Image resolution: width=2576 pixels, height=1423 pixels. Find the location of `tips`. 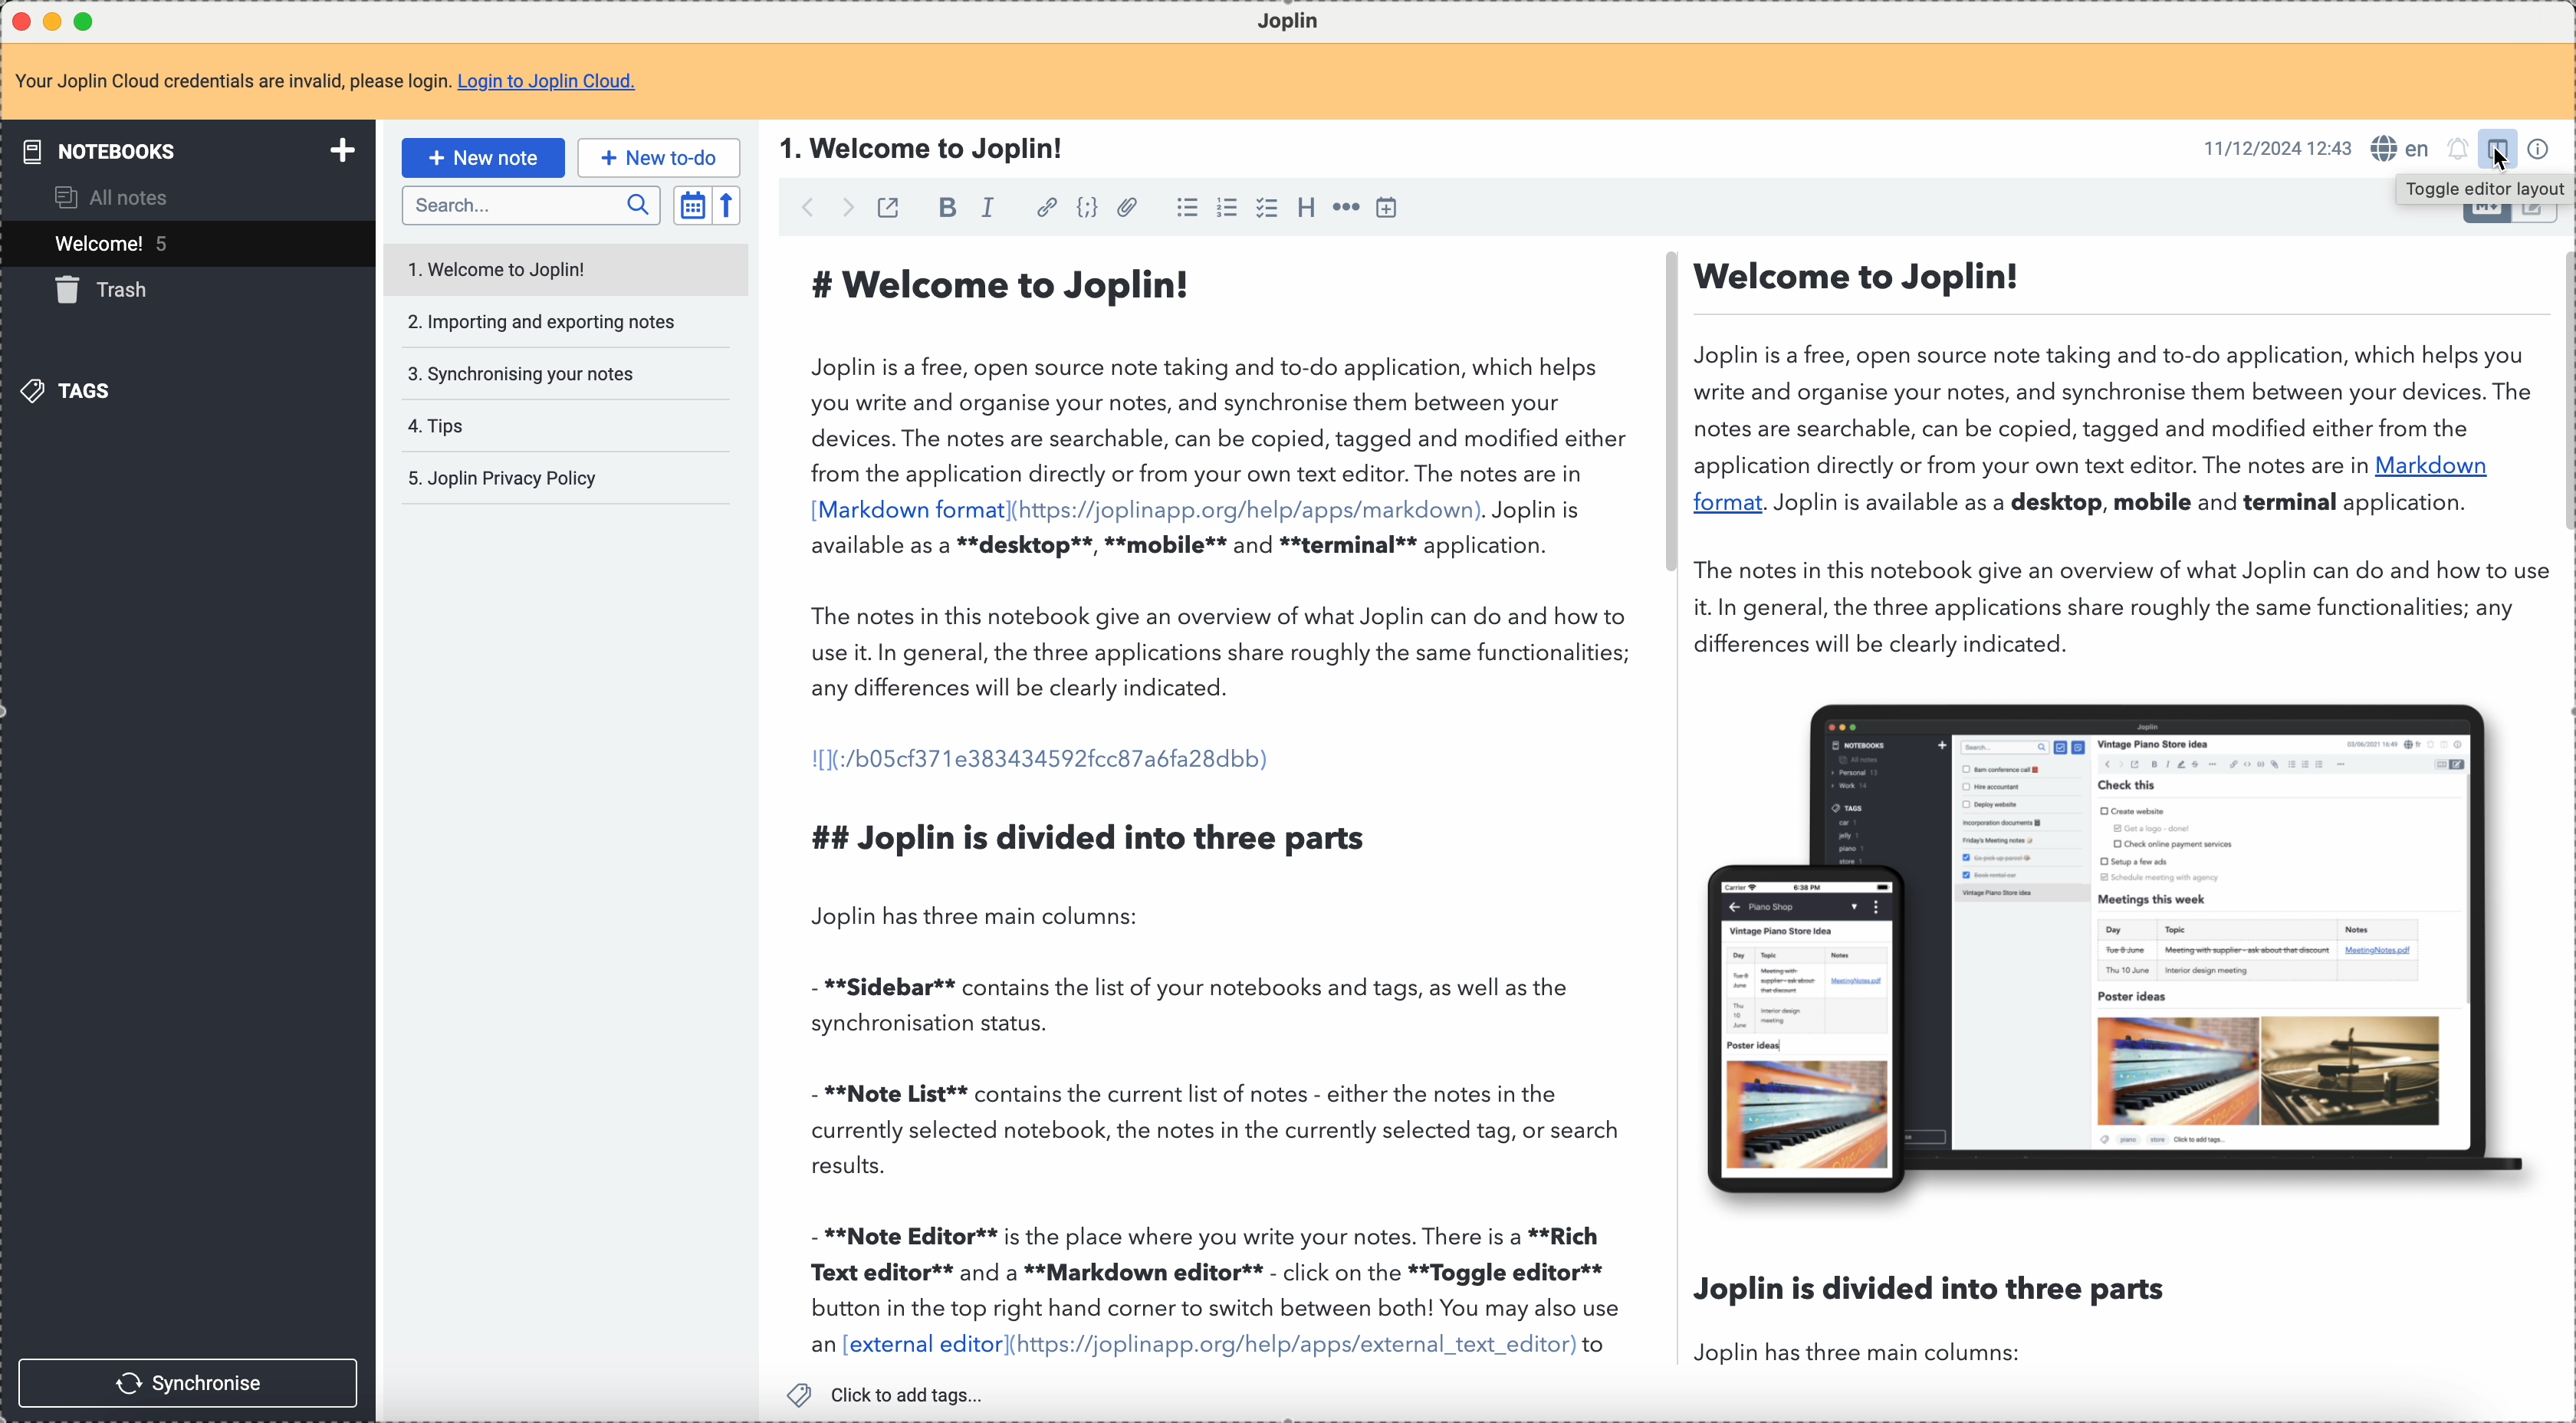

tips is located at coordinates (438, 424).